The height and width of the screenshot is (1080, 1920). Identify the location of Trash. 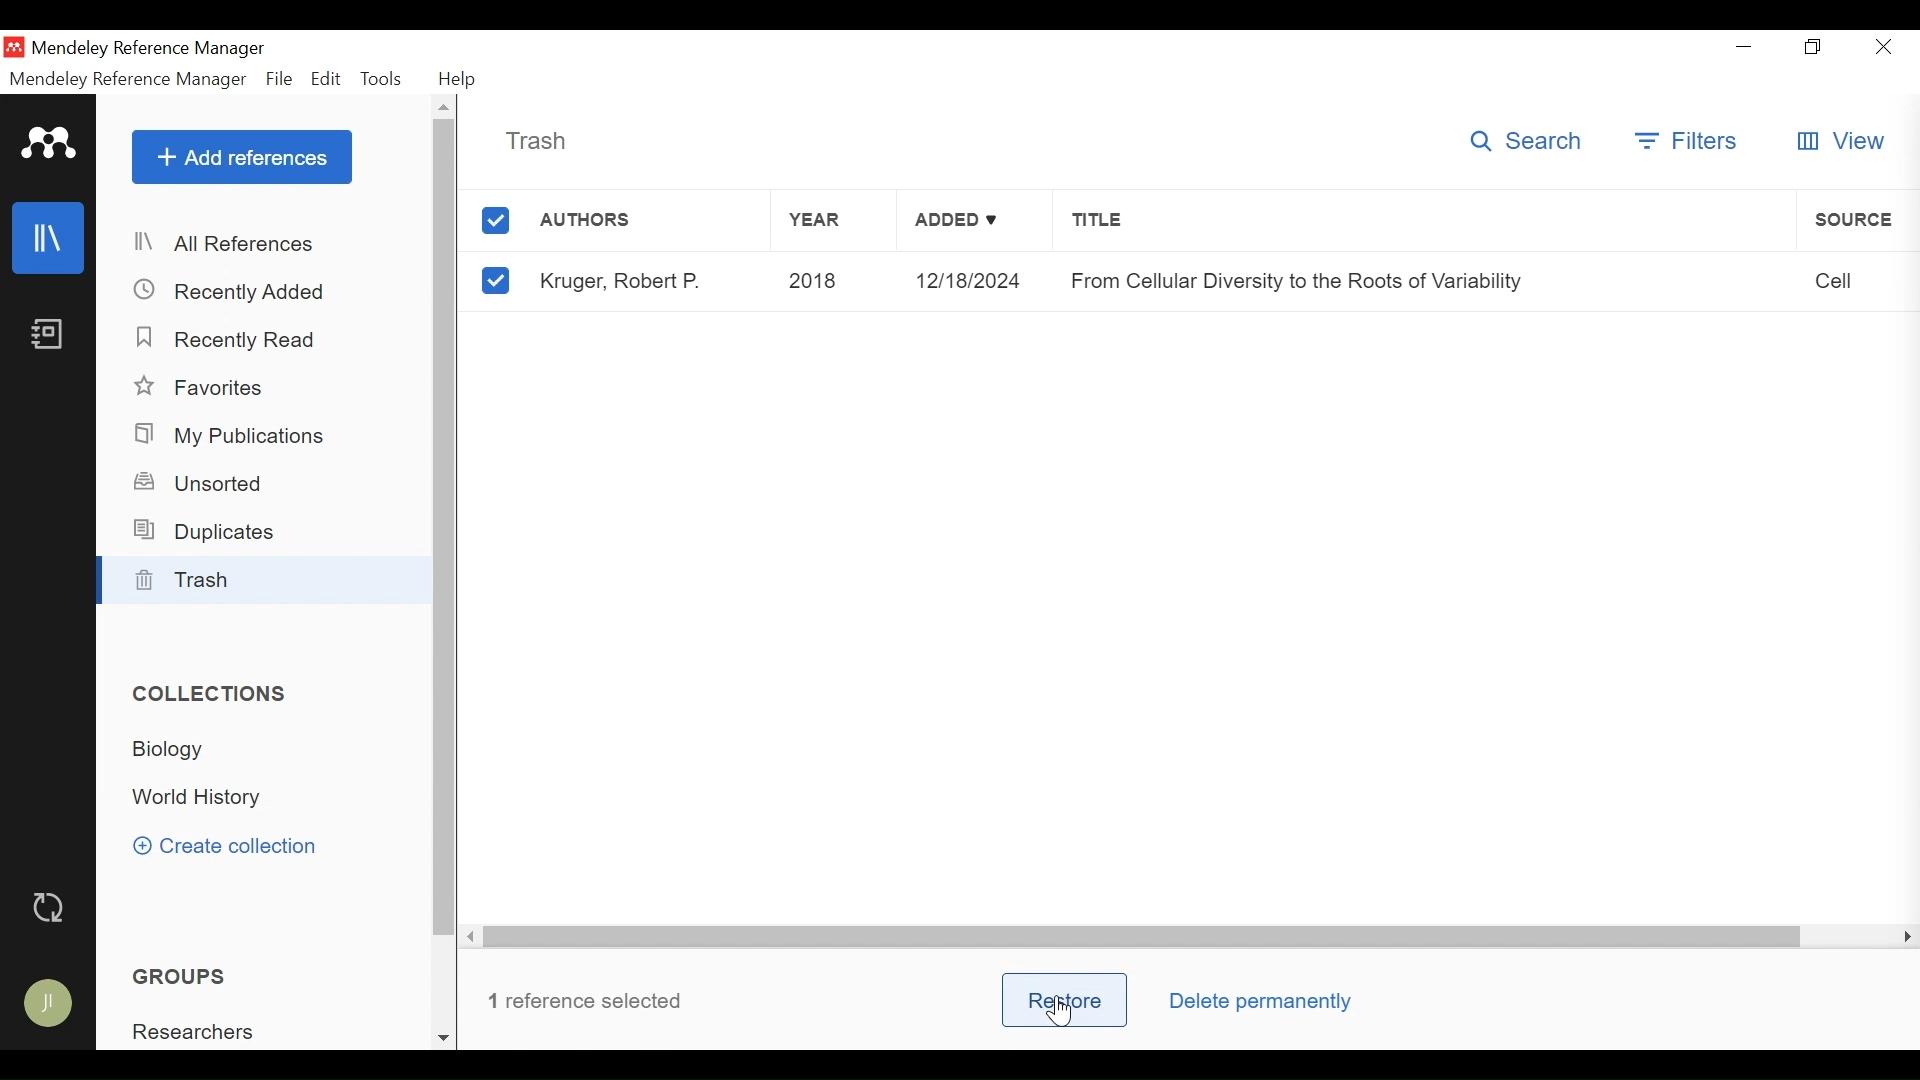
(536, 141).